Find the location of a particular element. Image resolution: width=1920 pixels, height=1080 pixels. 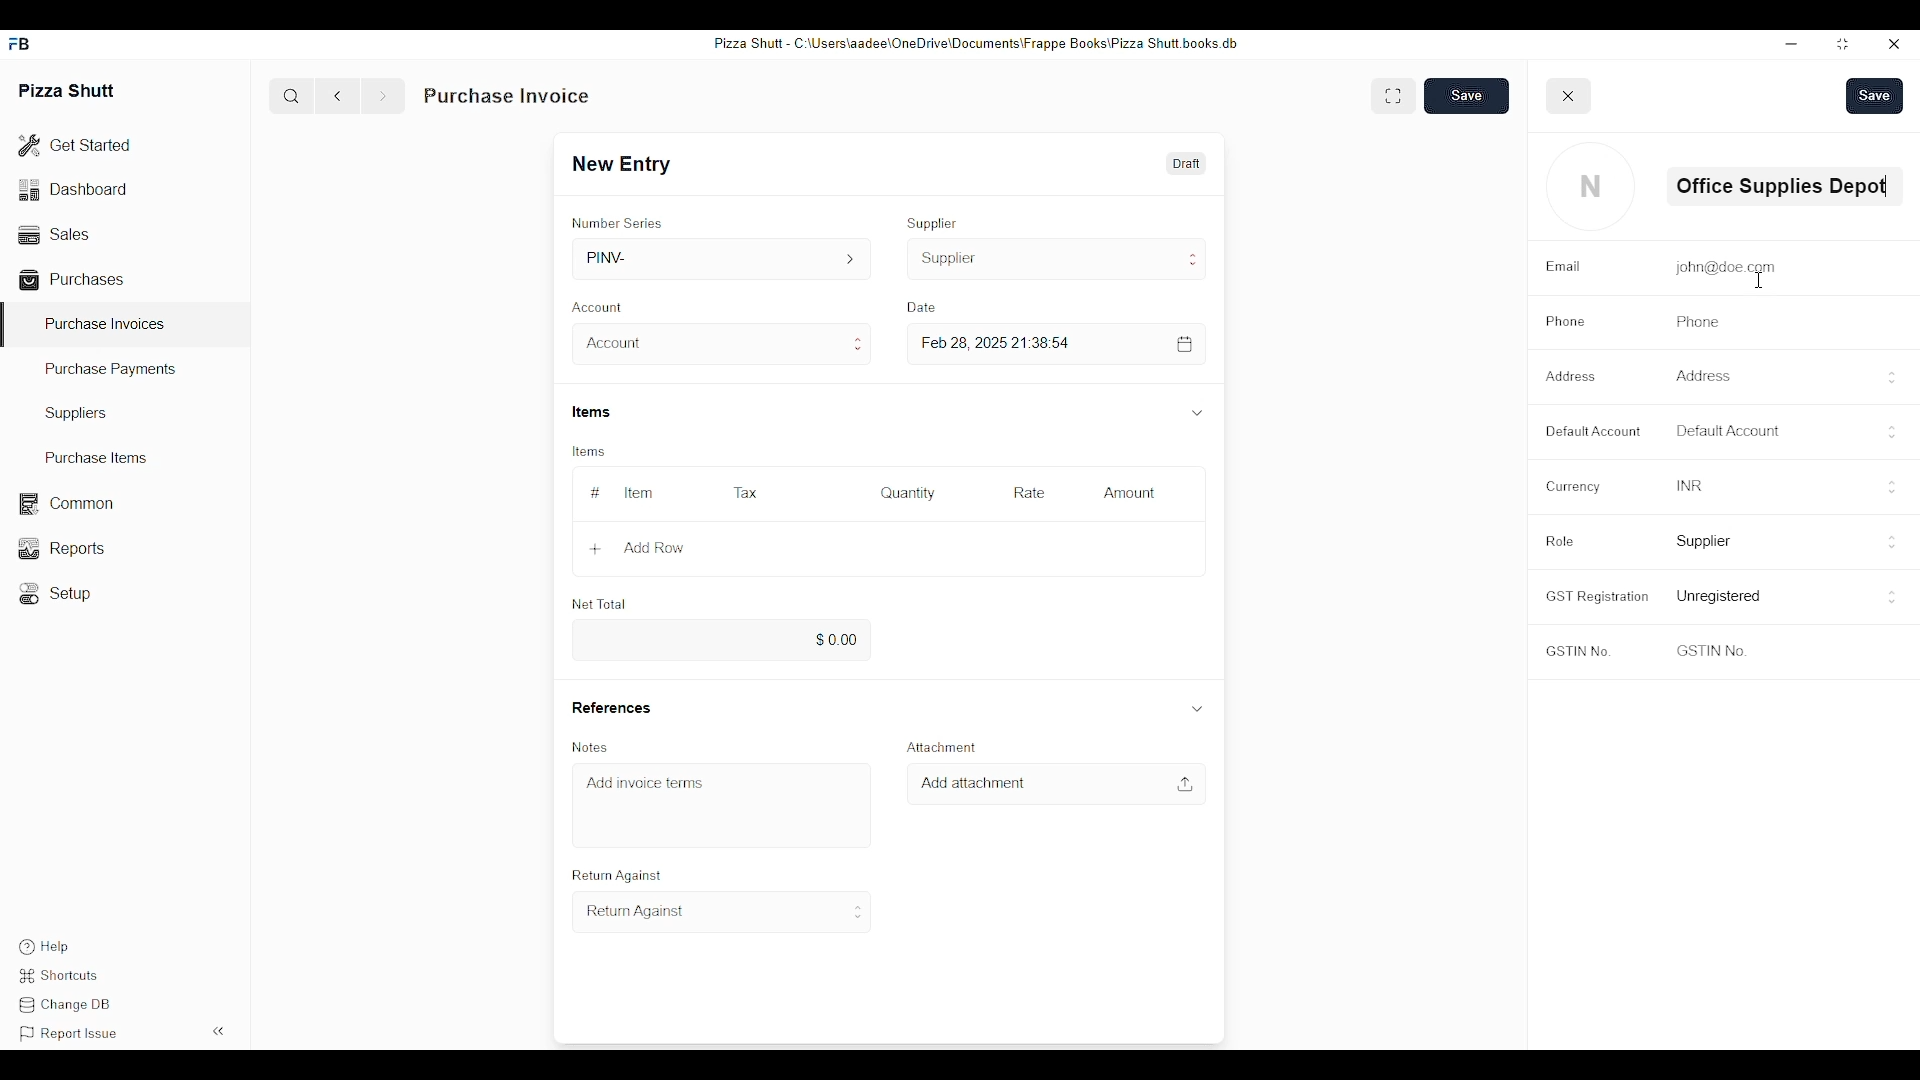

GST Registration is located at coordinates (1595, 596).